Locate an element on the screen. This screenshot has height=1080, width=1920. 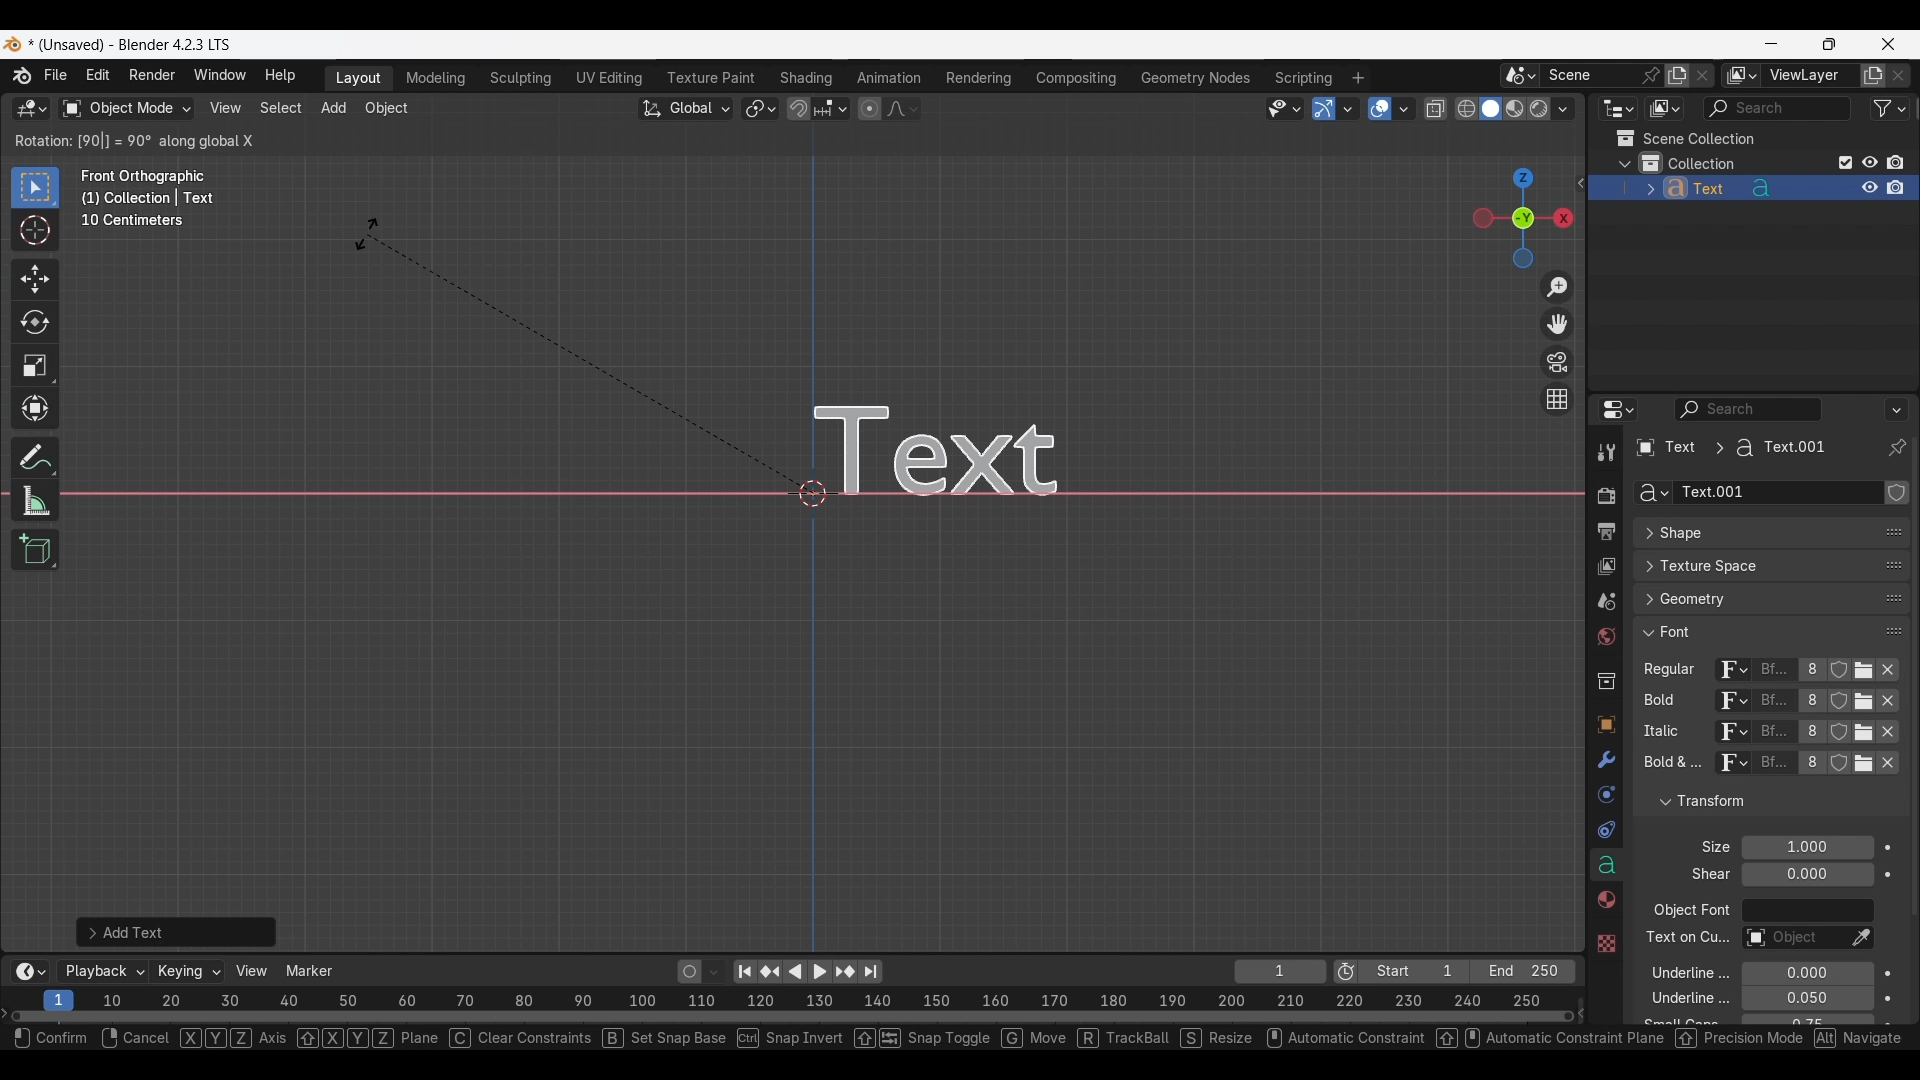
 is located at coordinates (1667, 733).